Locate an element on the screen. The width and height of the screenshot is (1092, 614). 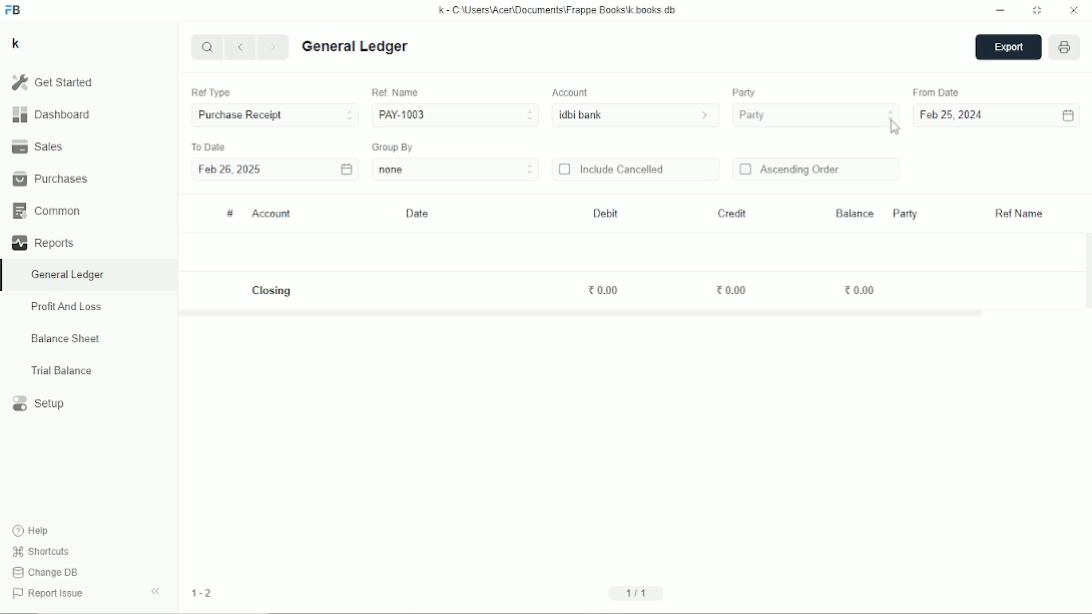
Balance is located at coordinates (854, 212).